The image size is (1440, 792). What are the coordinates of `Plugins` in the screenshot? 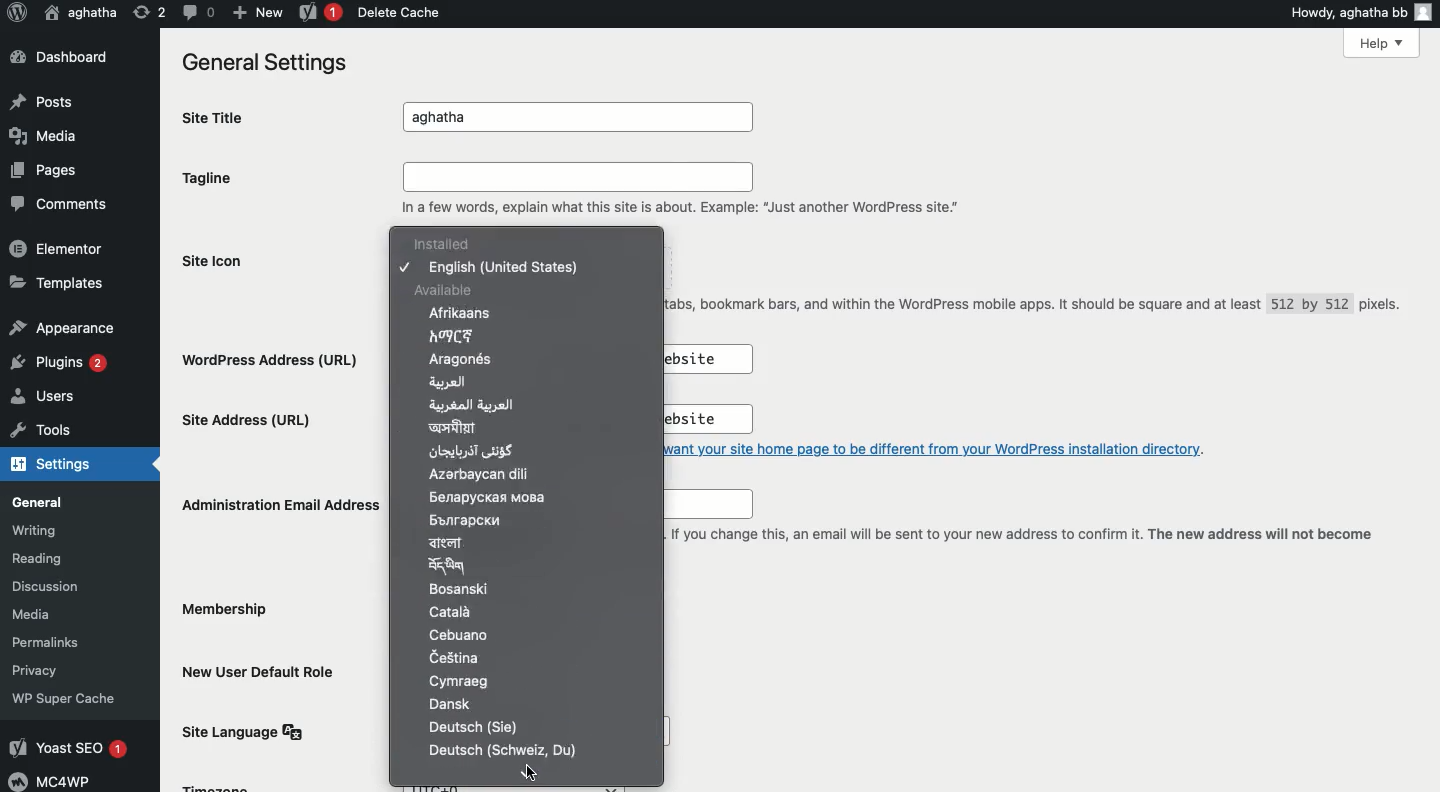 It's located at (63, 363).